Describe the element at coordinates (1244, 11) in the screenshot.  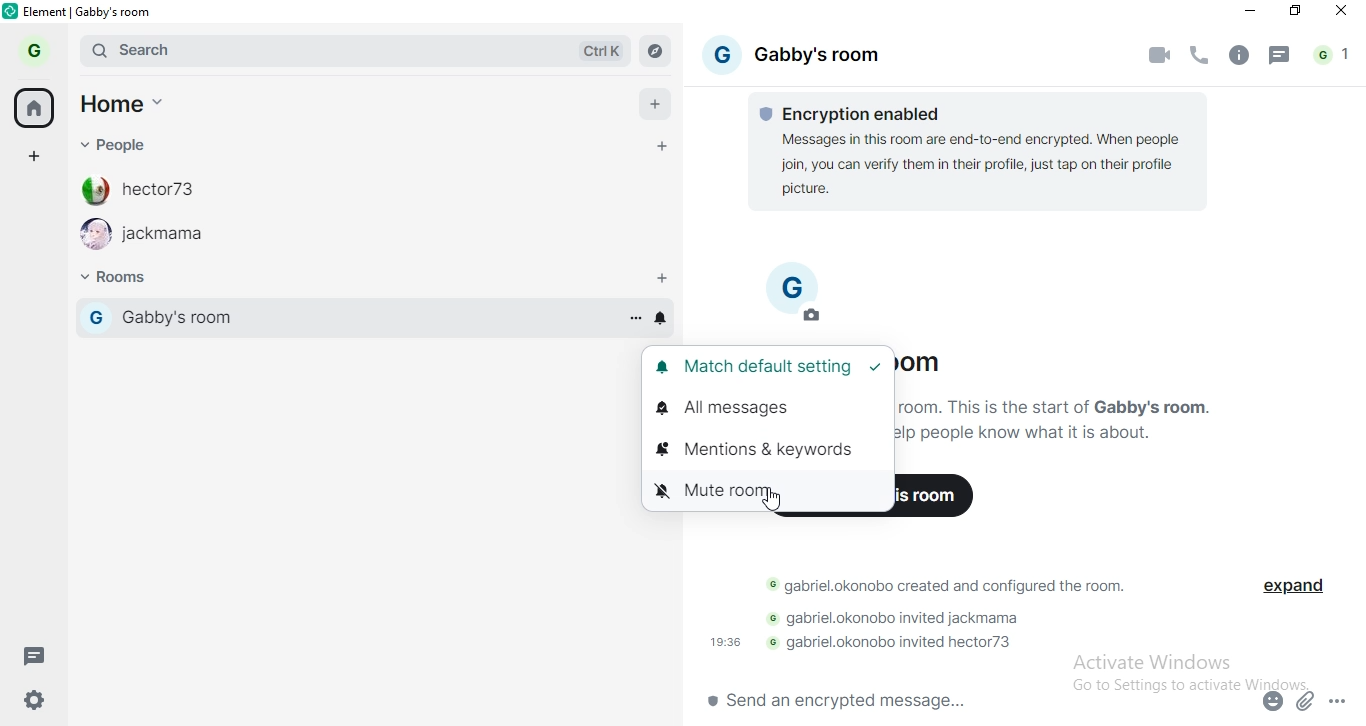
I see `minimise` at that location.